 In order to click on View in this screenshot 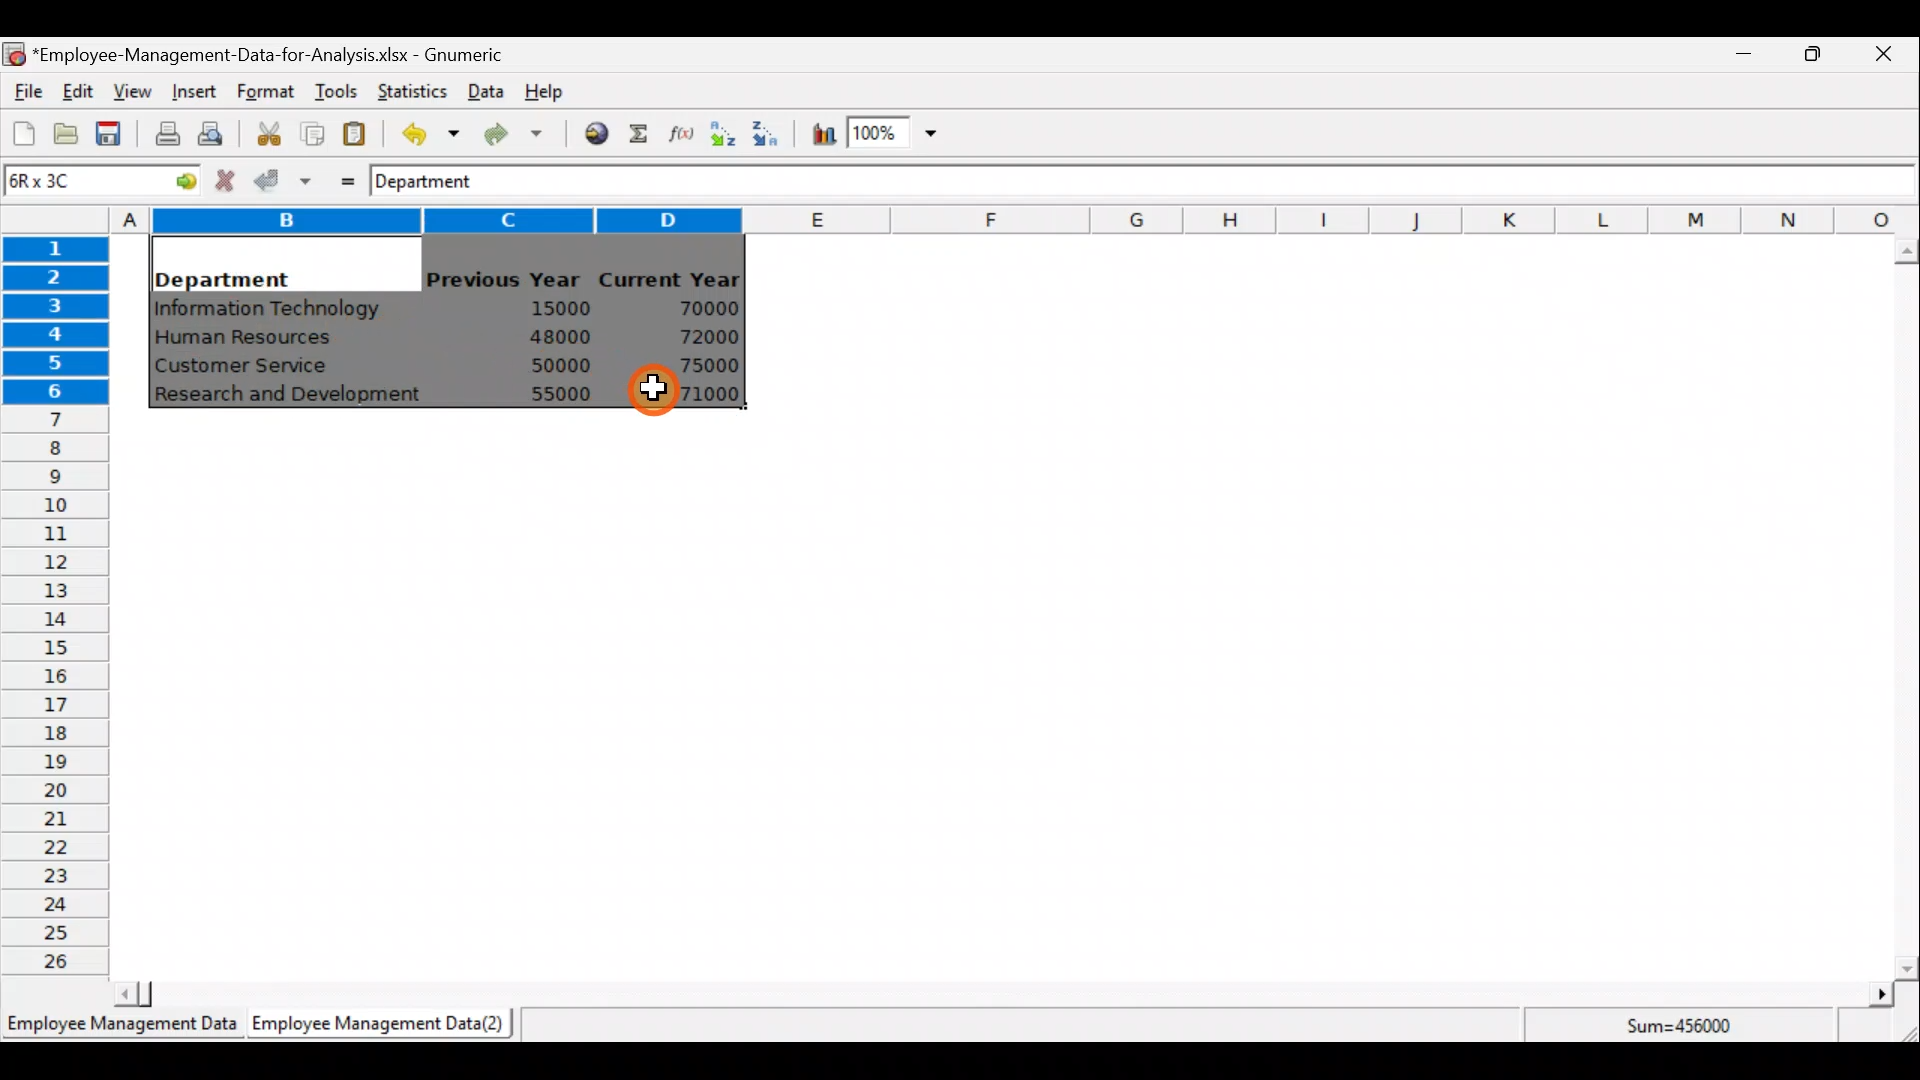, I will do `click(130, 92)`.